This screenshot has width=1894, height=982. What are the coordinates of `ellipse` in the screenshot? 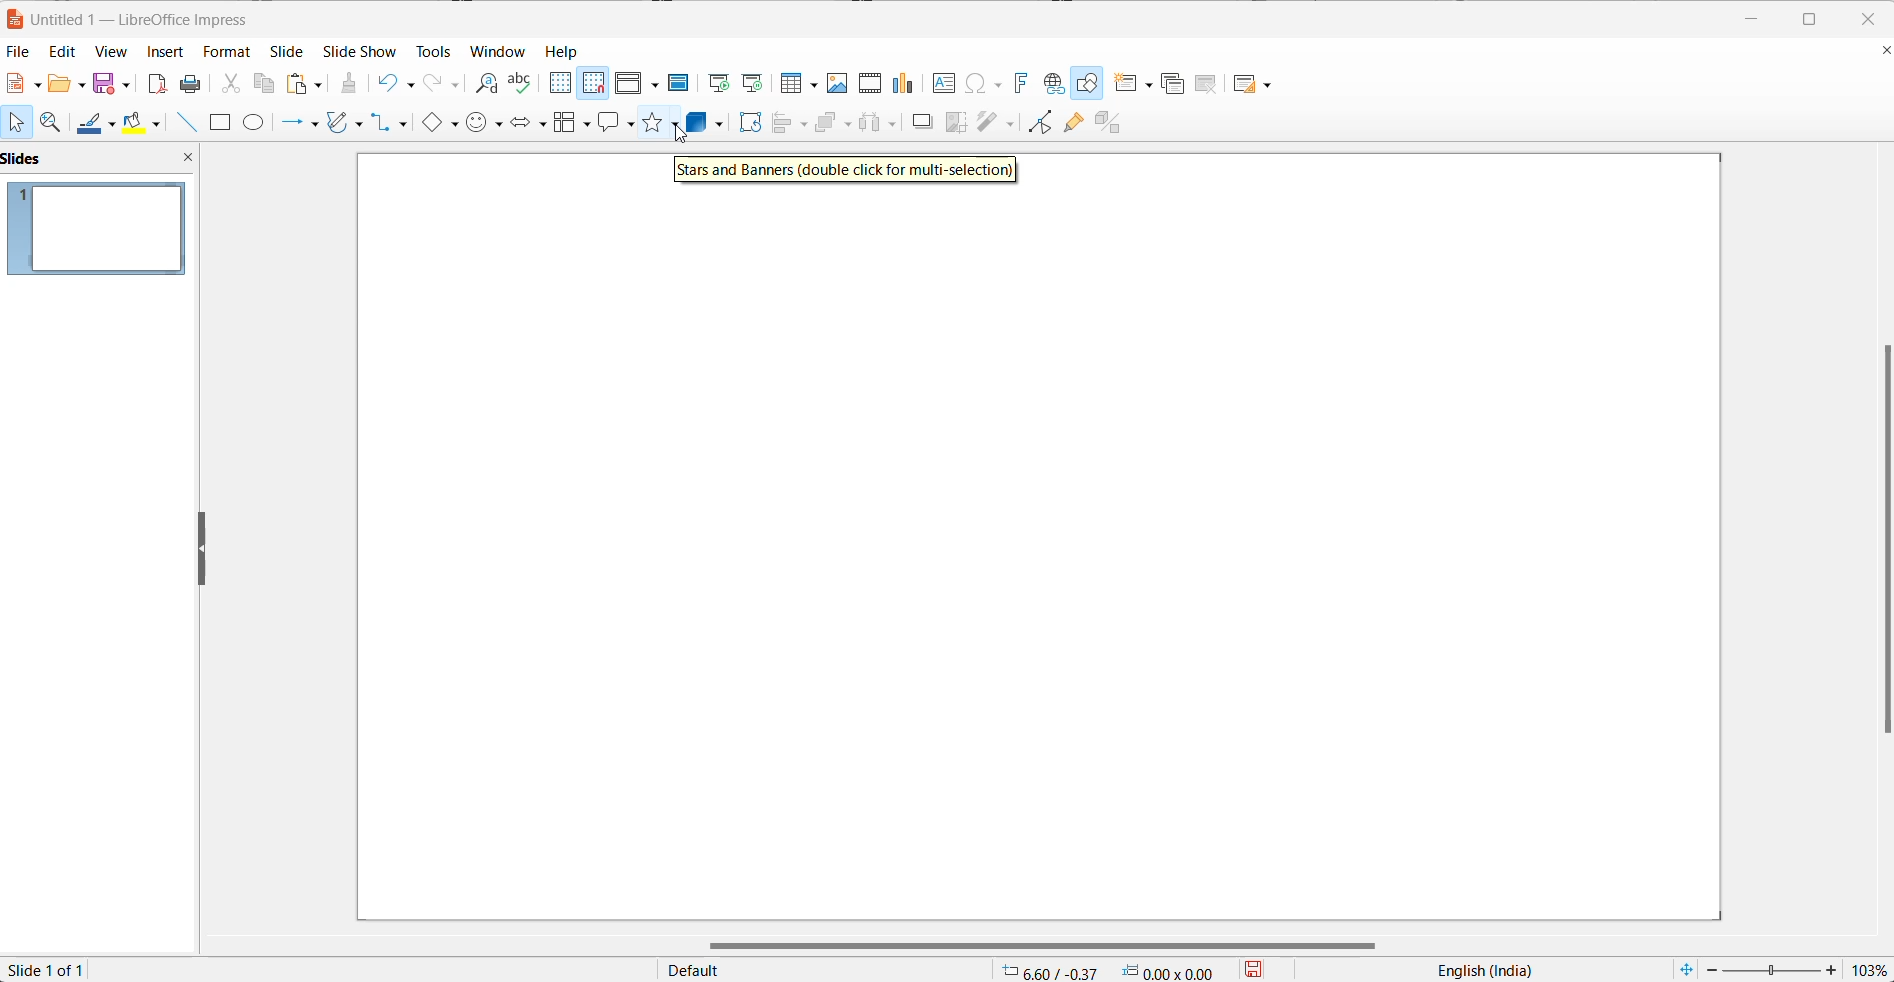 It's located at (258, 121).